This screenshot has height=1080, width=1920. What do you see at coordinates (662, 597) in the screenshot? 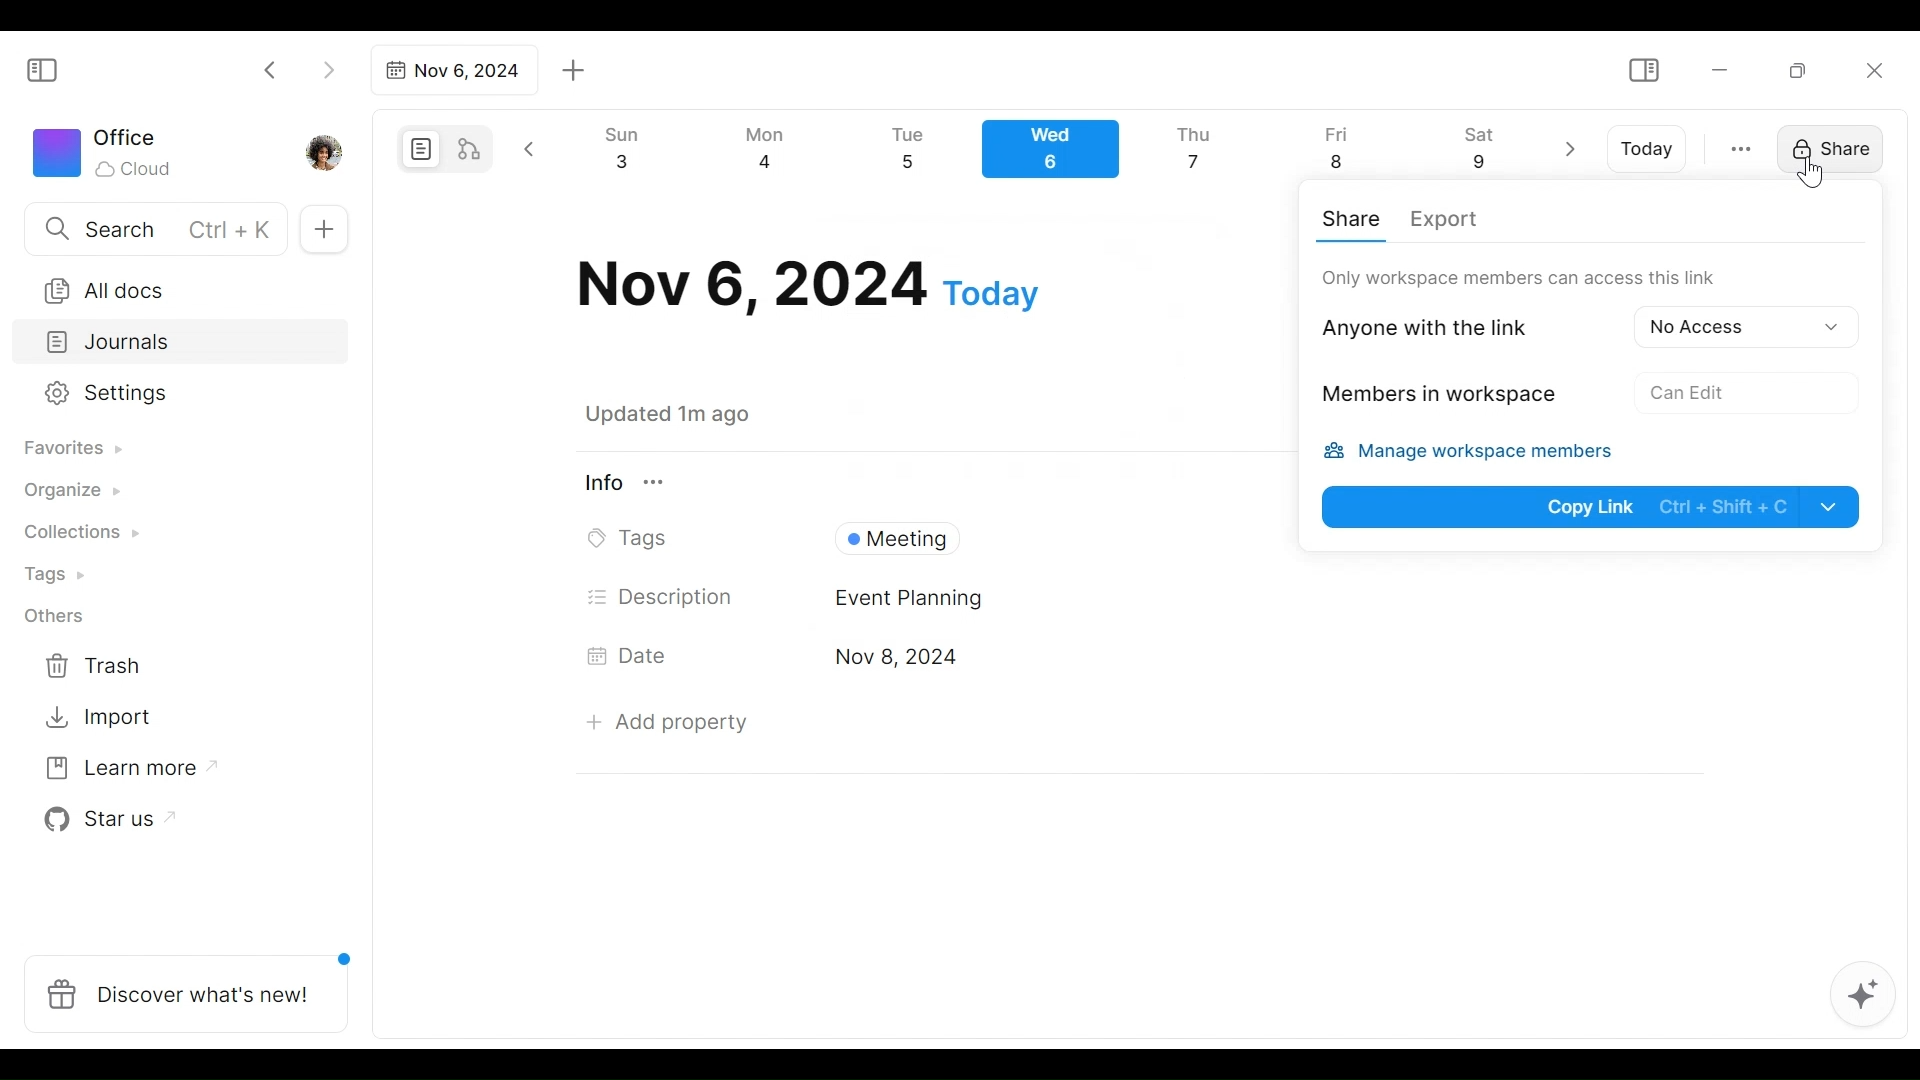
I see `Description` at bounding box center [662, 597].